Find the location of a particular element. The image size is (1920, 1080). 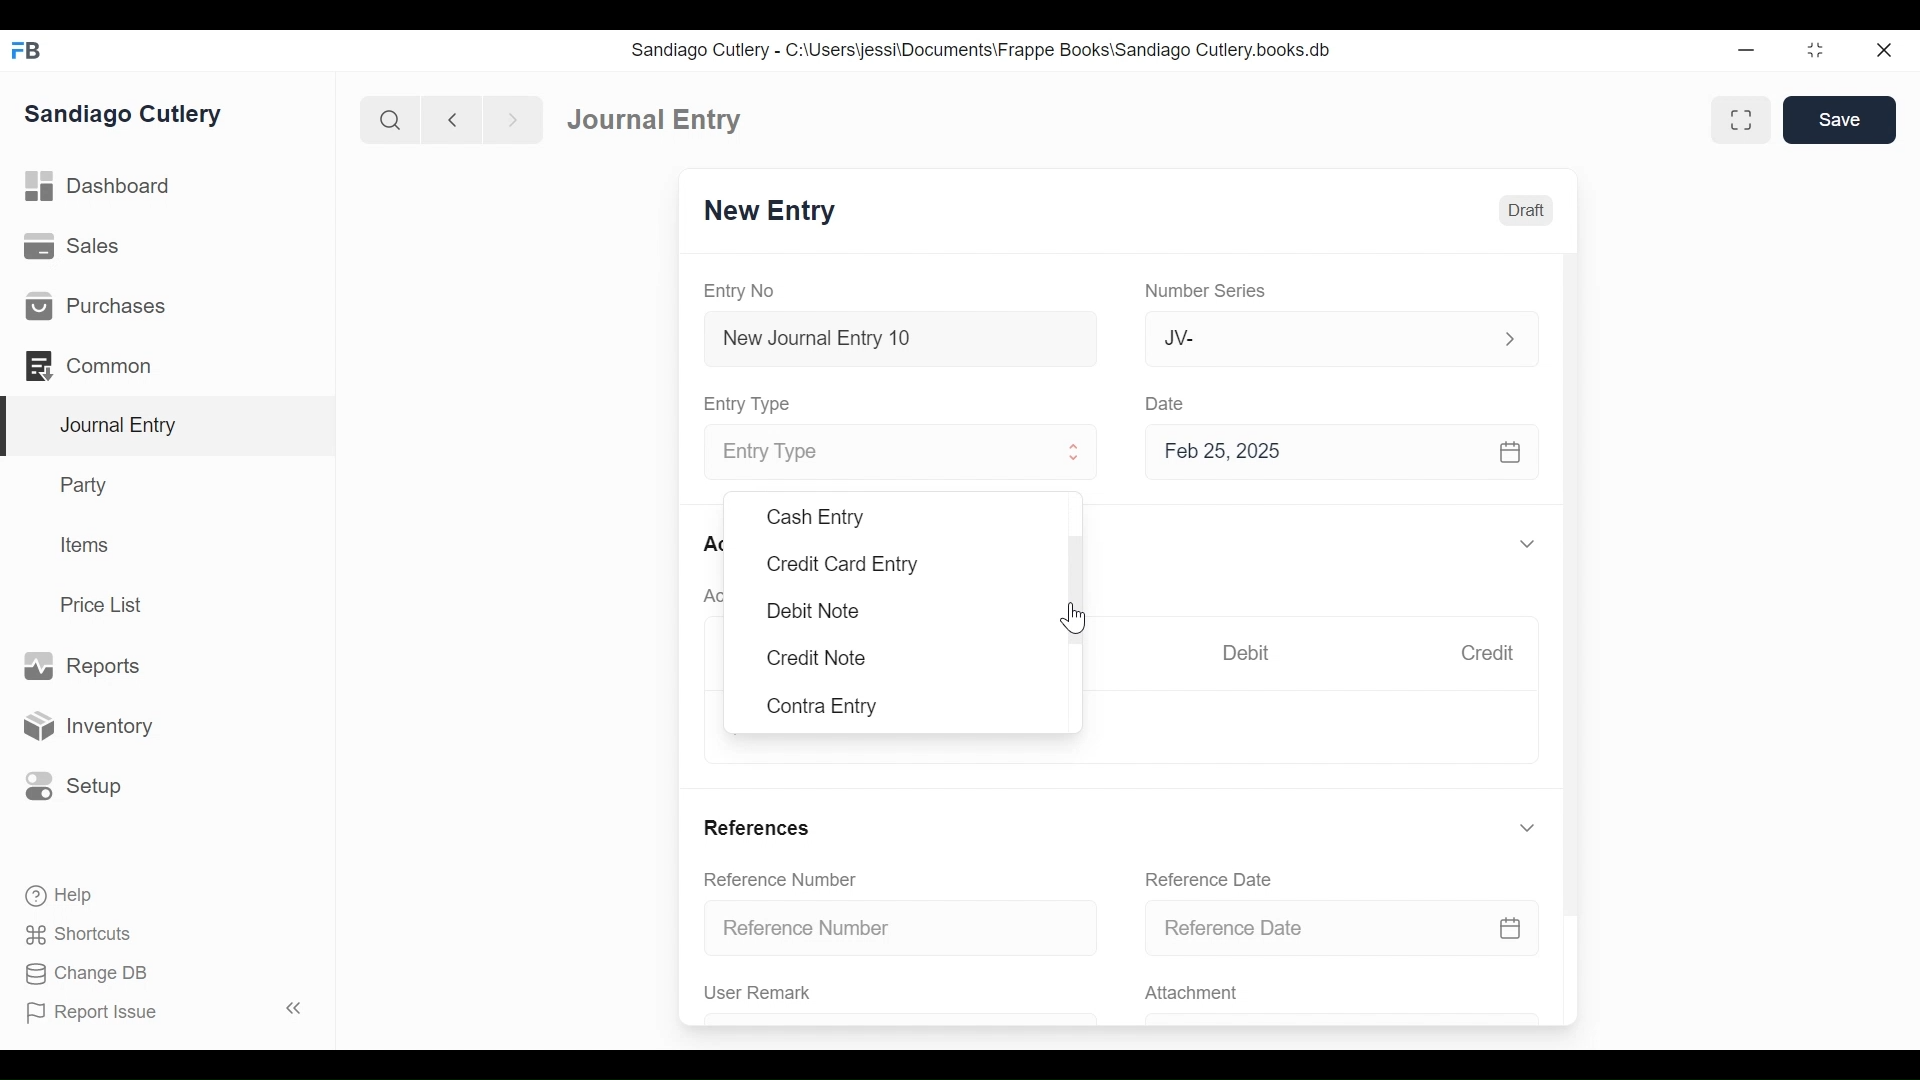

JV- is located at coordinates (1316, 338).